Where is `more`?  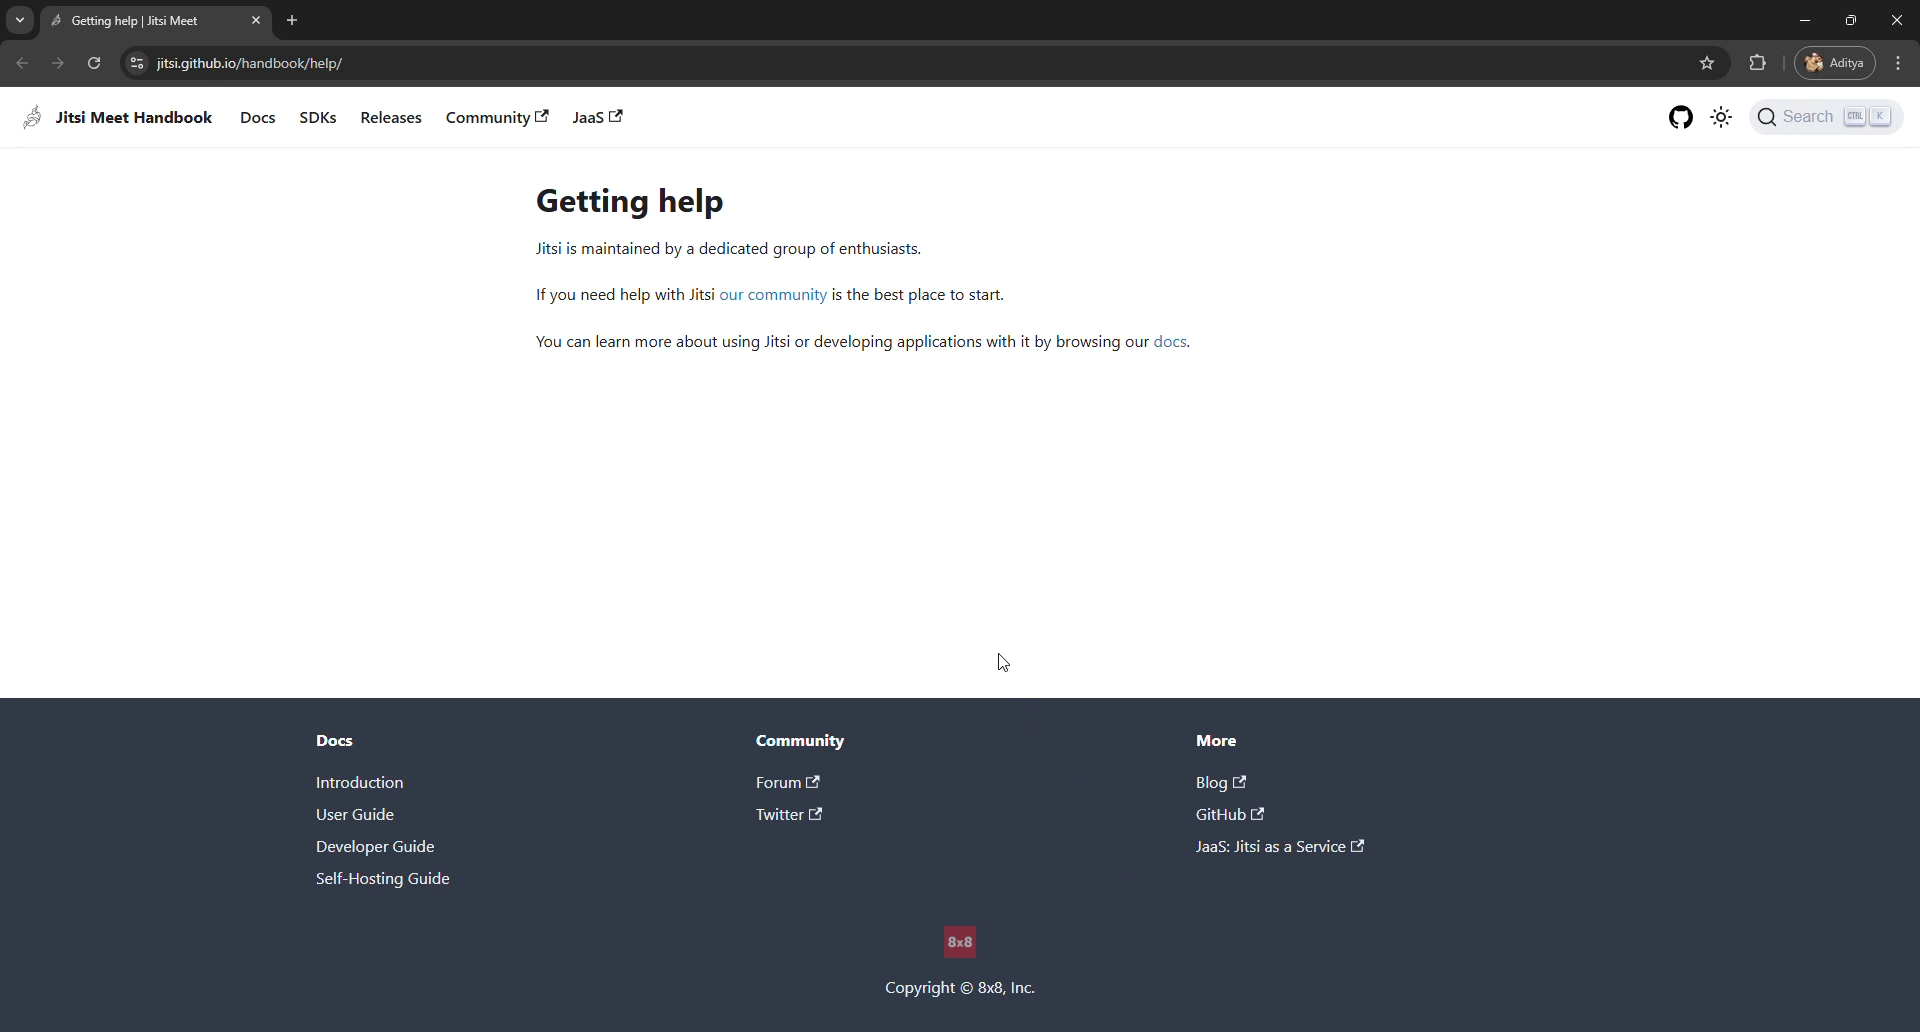 more is located at coordinates (1223, 741).